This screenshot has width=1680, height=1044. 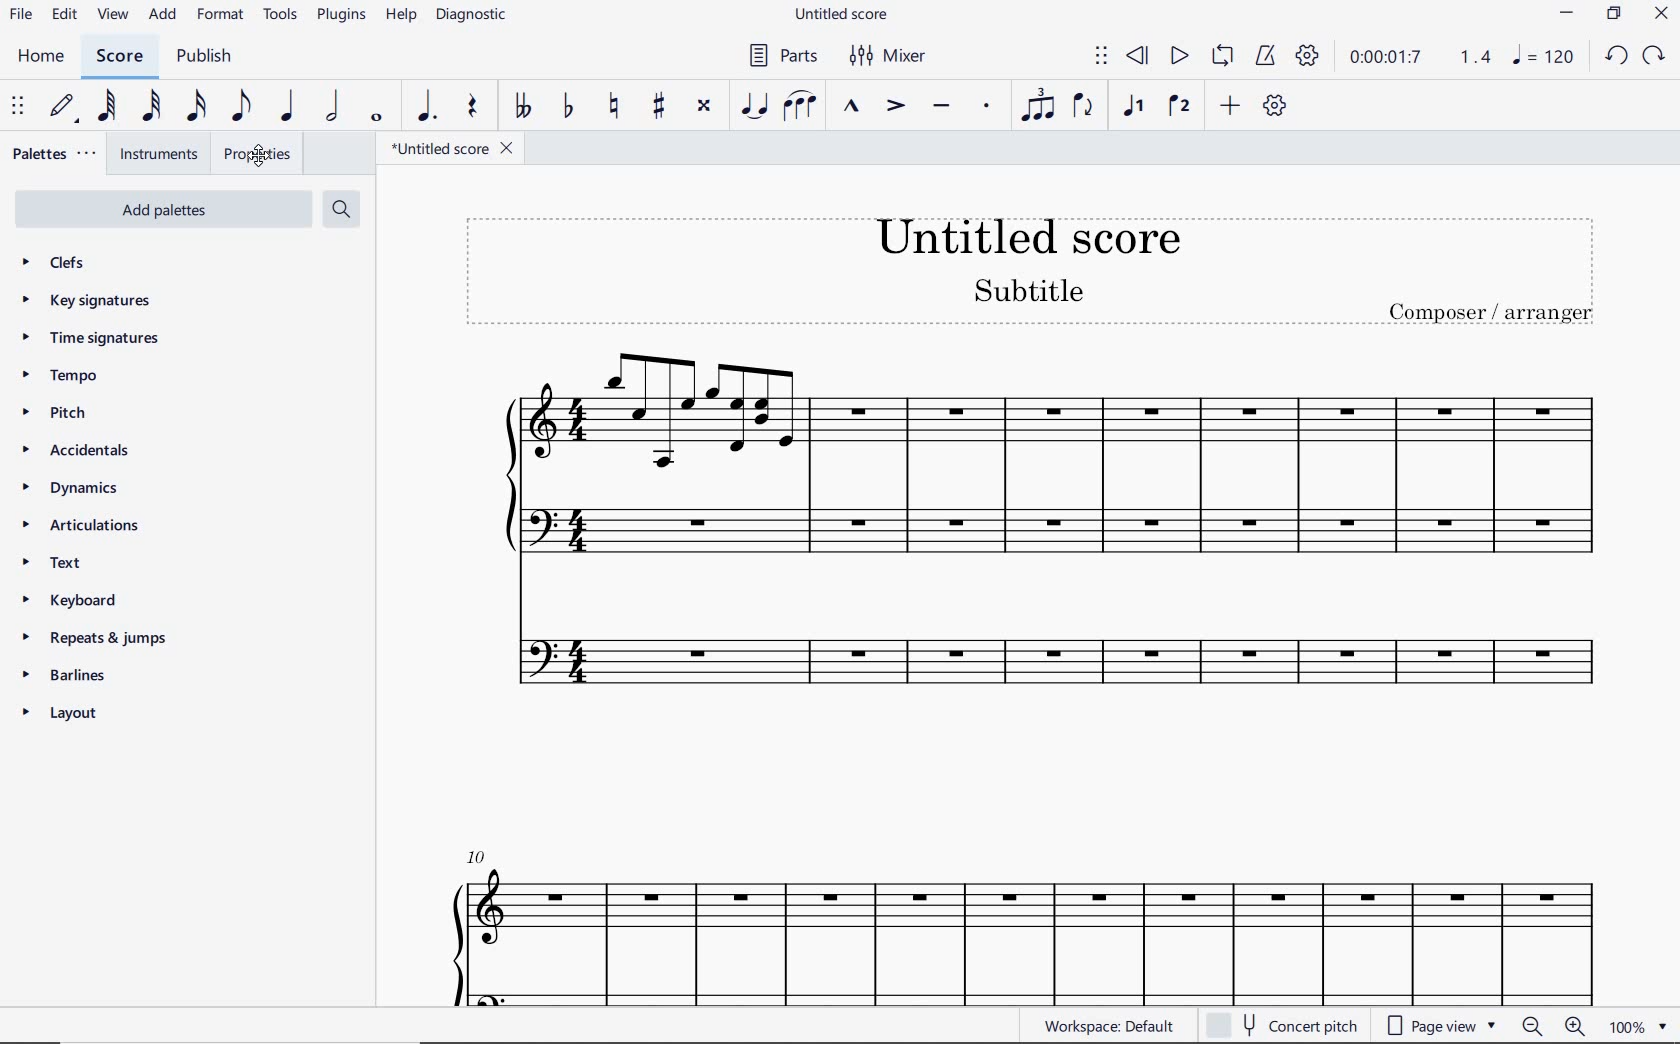 I want to click on keyboard, so click(x=73, y=606).